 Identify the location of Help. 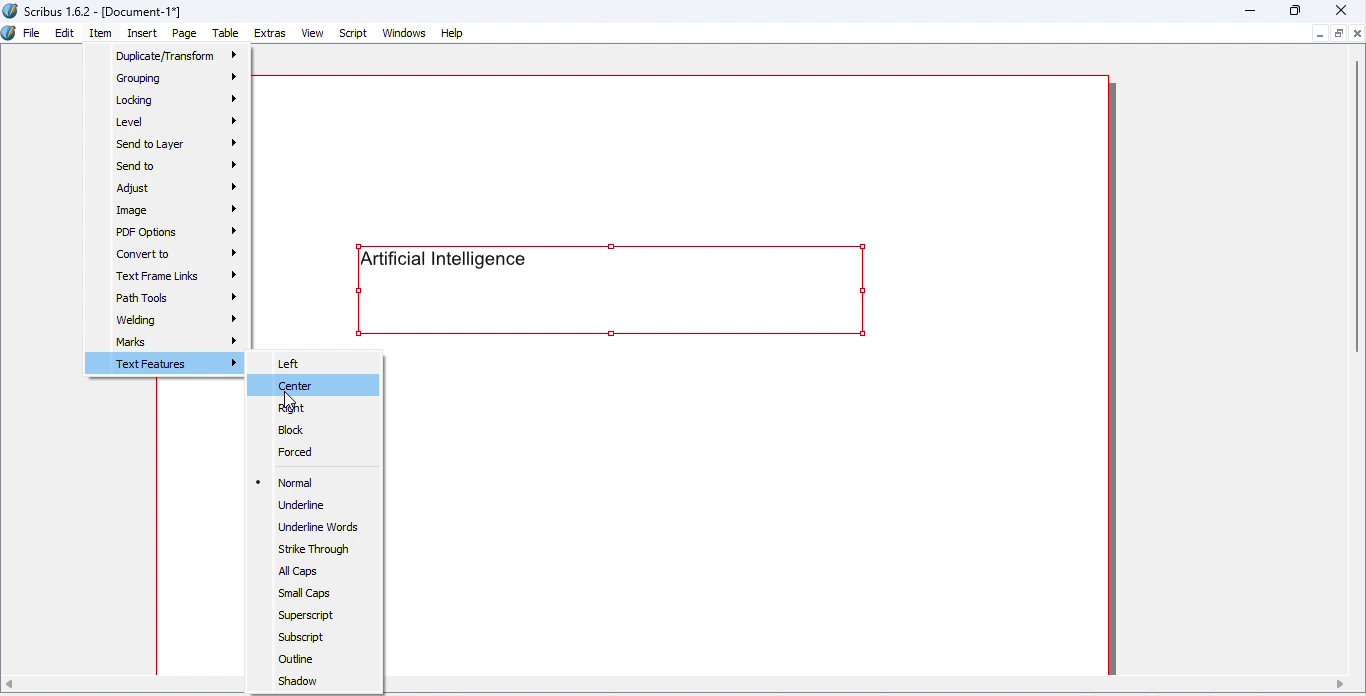
(452, 32).